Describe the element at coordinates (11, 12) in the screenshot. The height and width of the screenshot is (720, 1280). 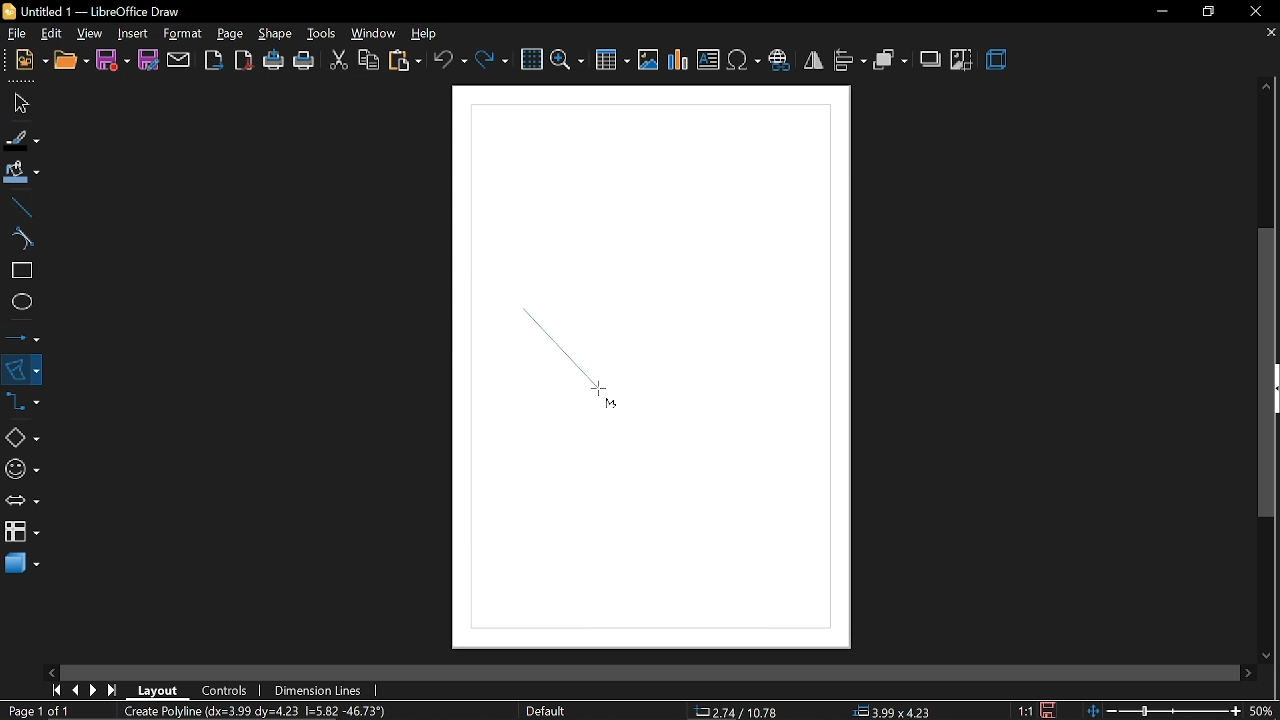
I see `logo Libre` at that location.